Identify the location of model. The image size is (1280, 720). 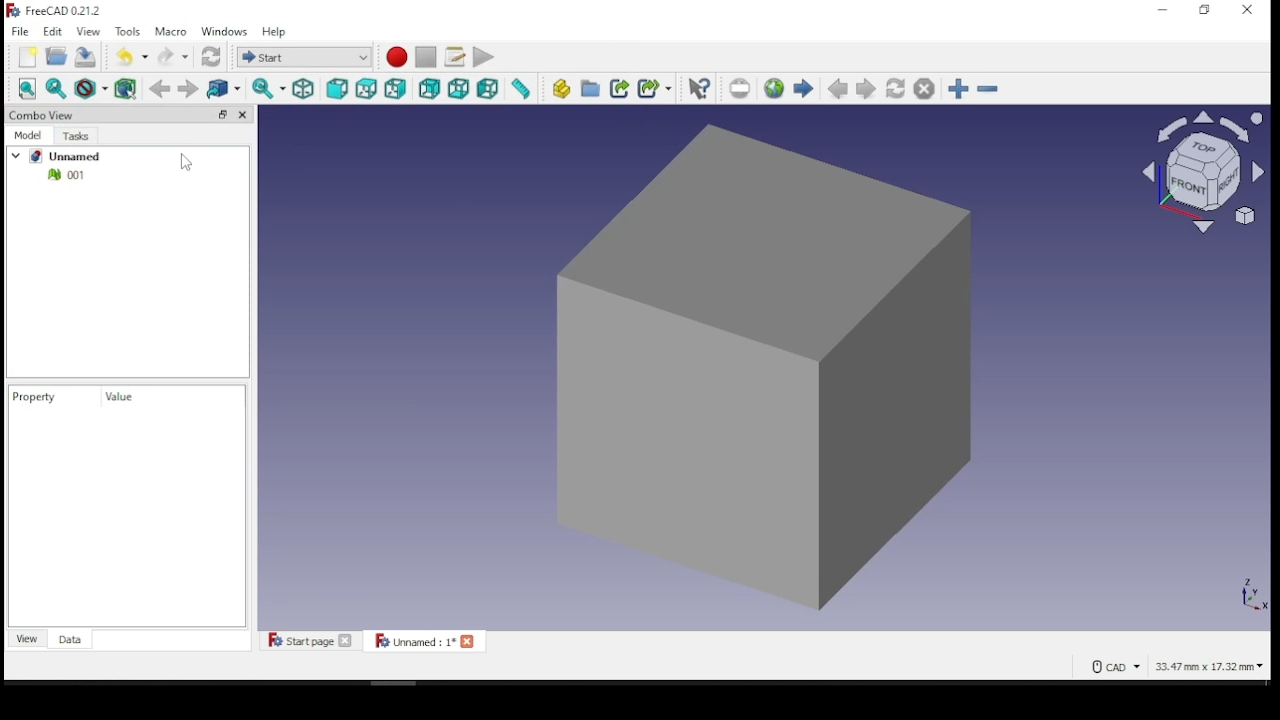
(30, 137).